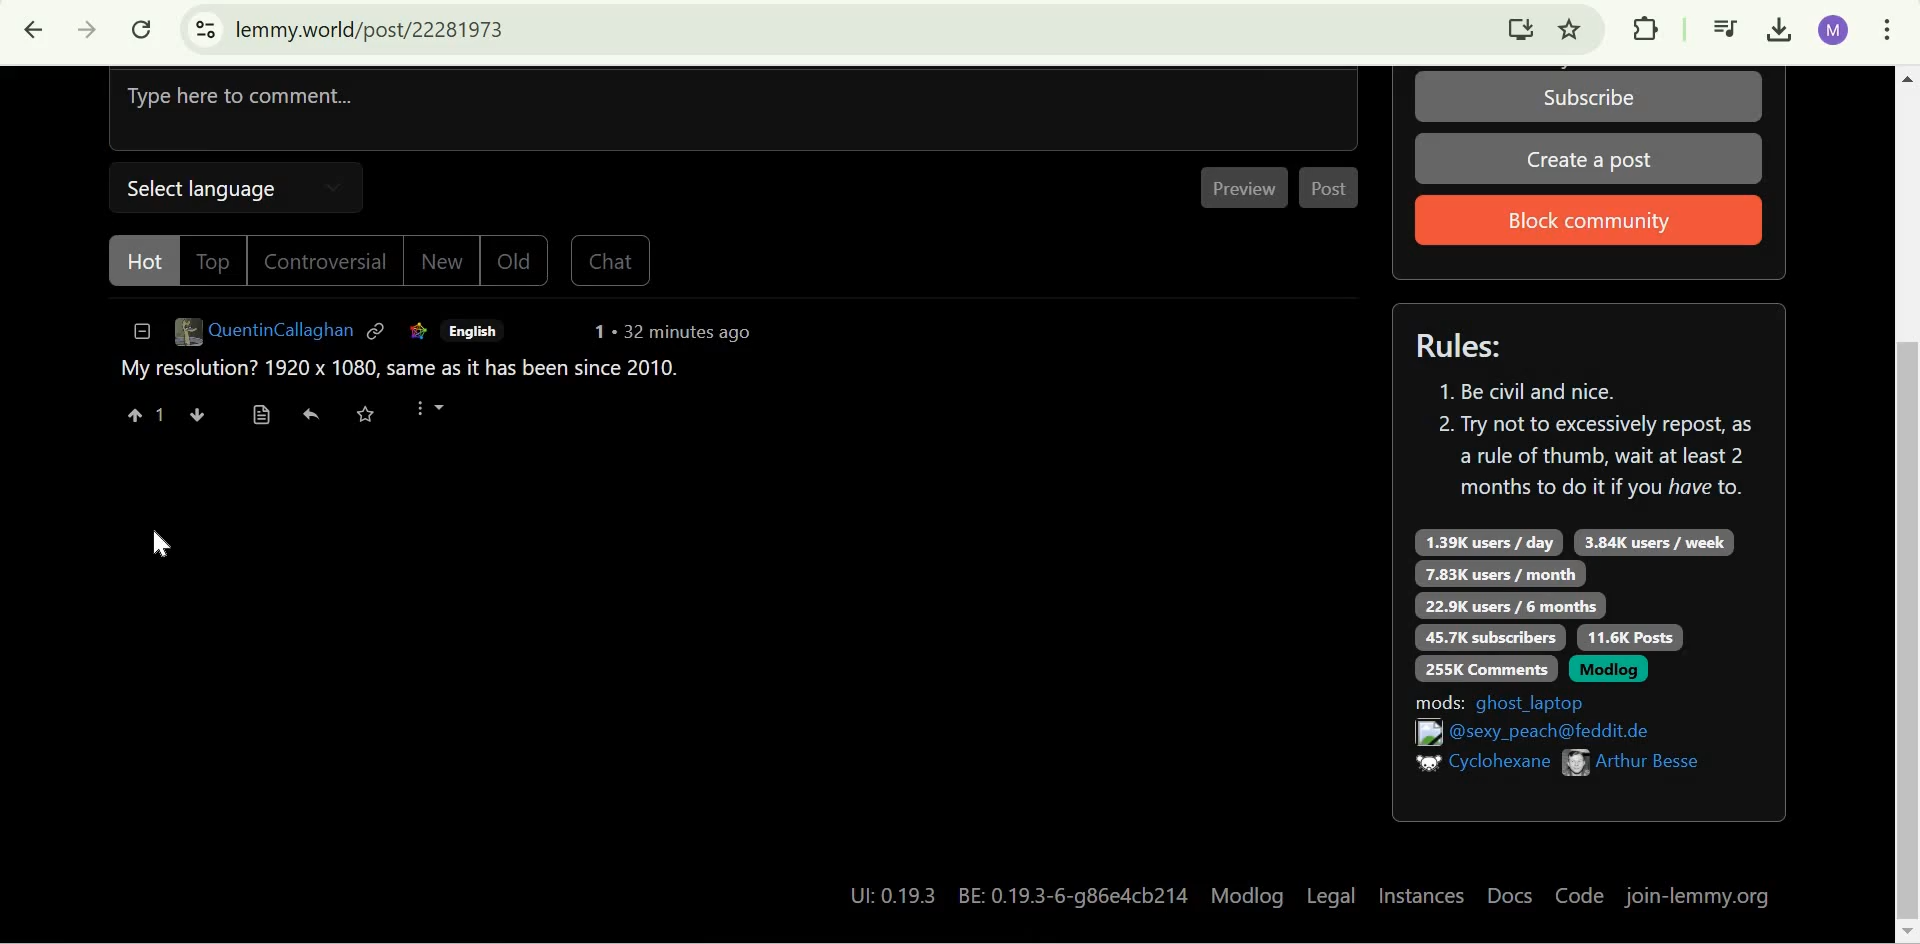 This screenshot has width=1920, height=944. What do you see at coordinates (155, 544) in the screenshot?
I see `cursor` at bounding box center [155, 544].